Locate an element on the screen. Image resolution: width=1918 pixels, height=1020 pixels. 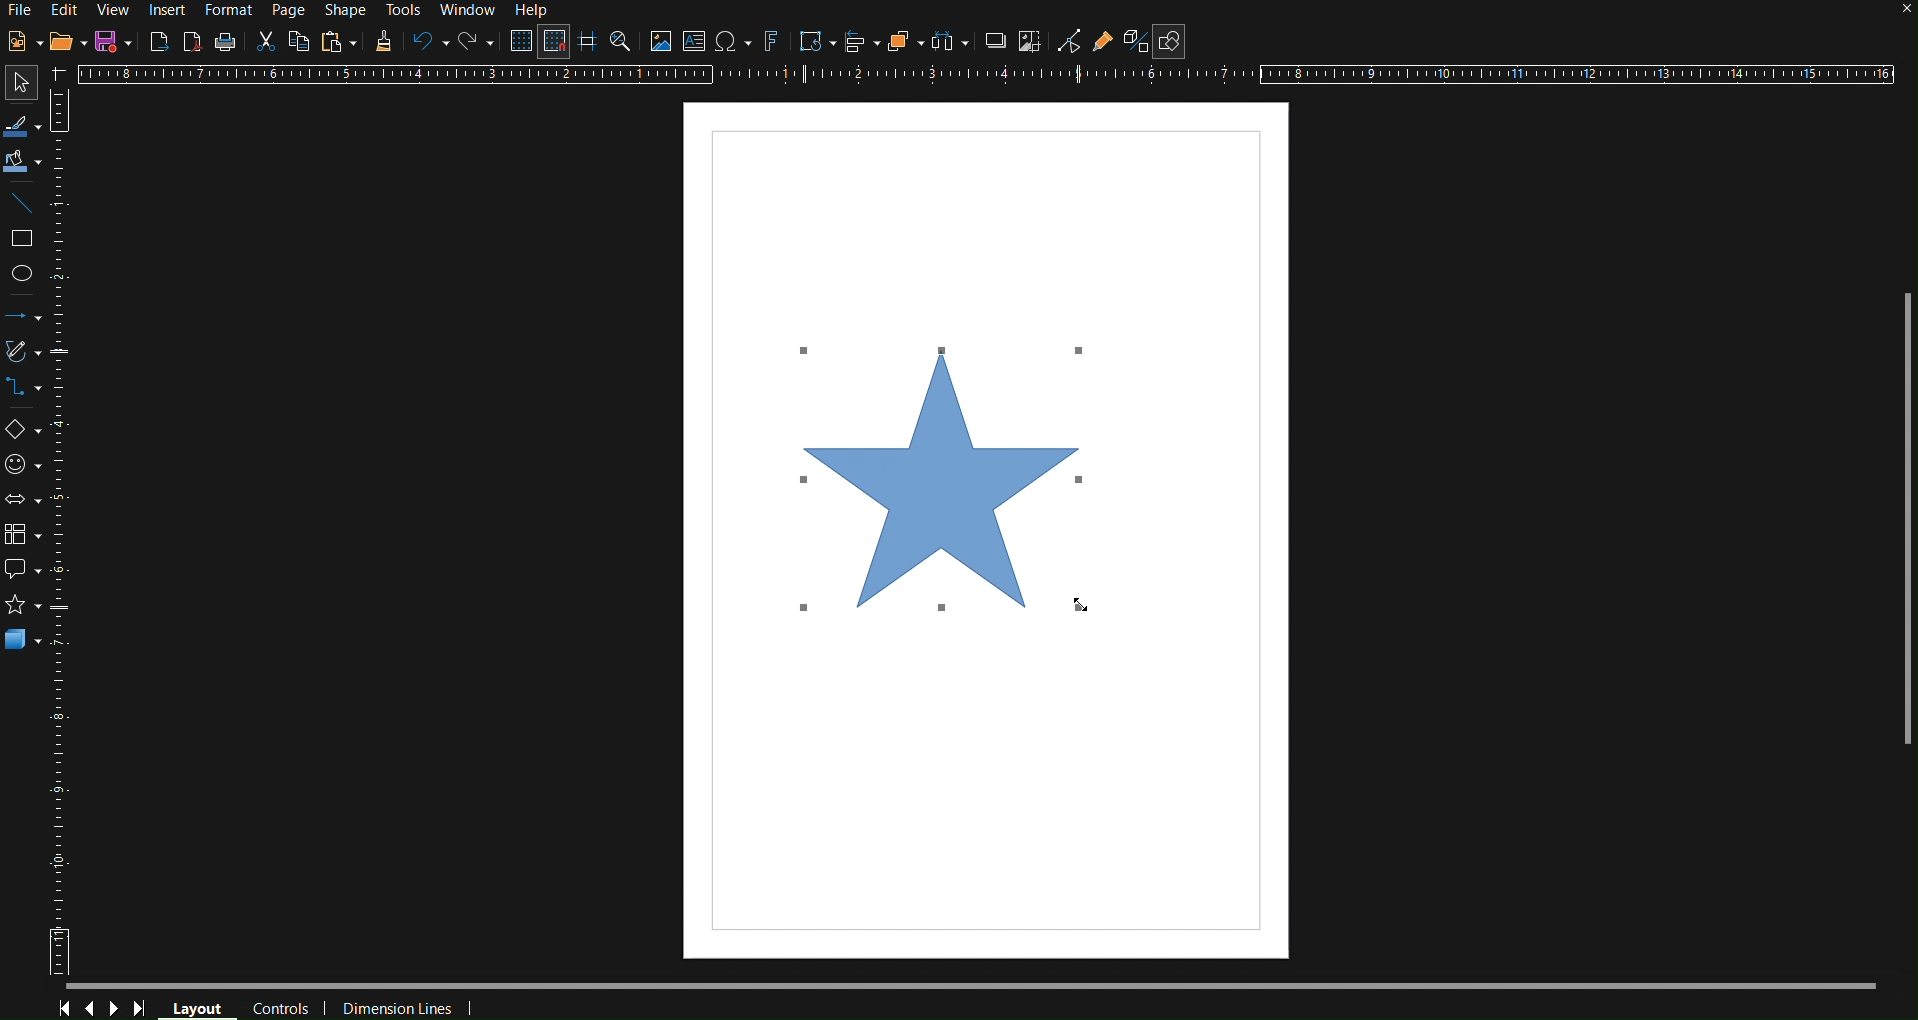
Display Grid is located at coordinates (517, 42).